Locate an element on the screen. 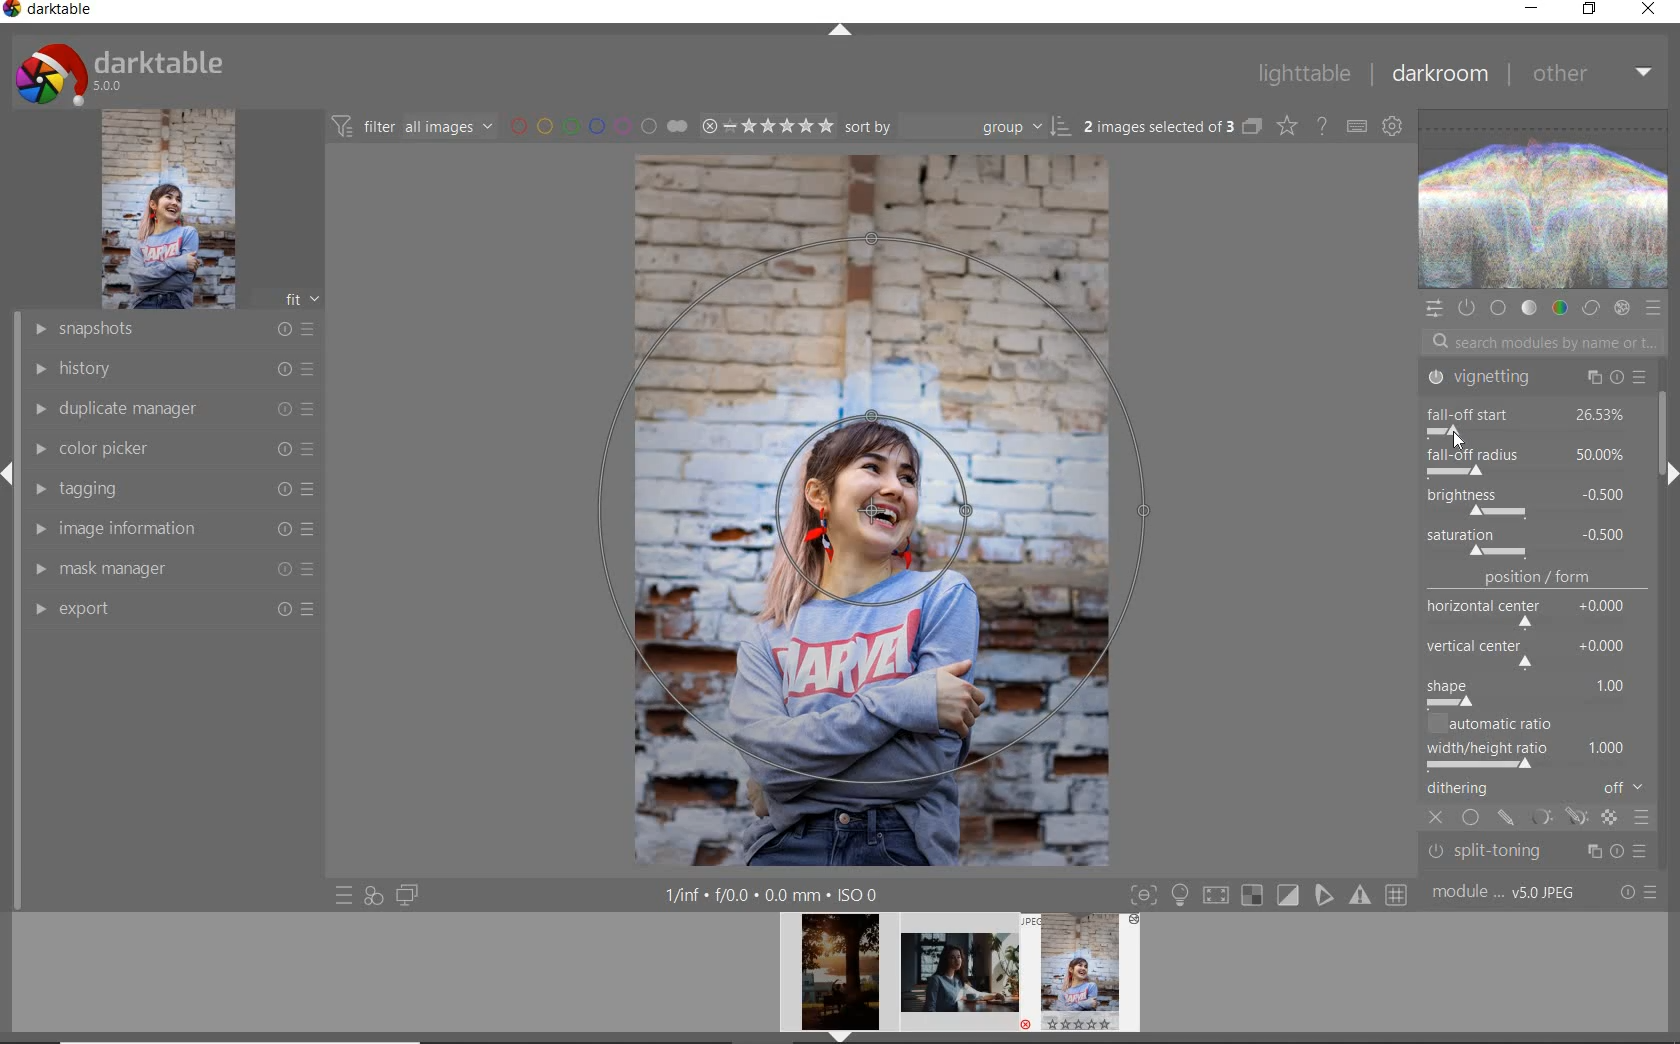 This screenshot has width=1680, height=1044. filter image is located at coordinates (412, 125).